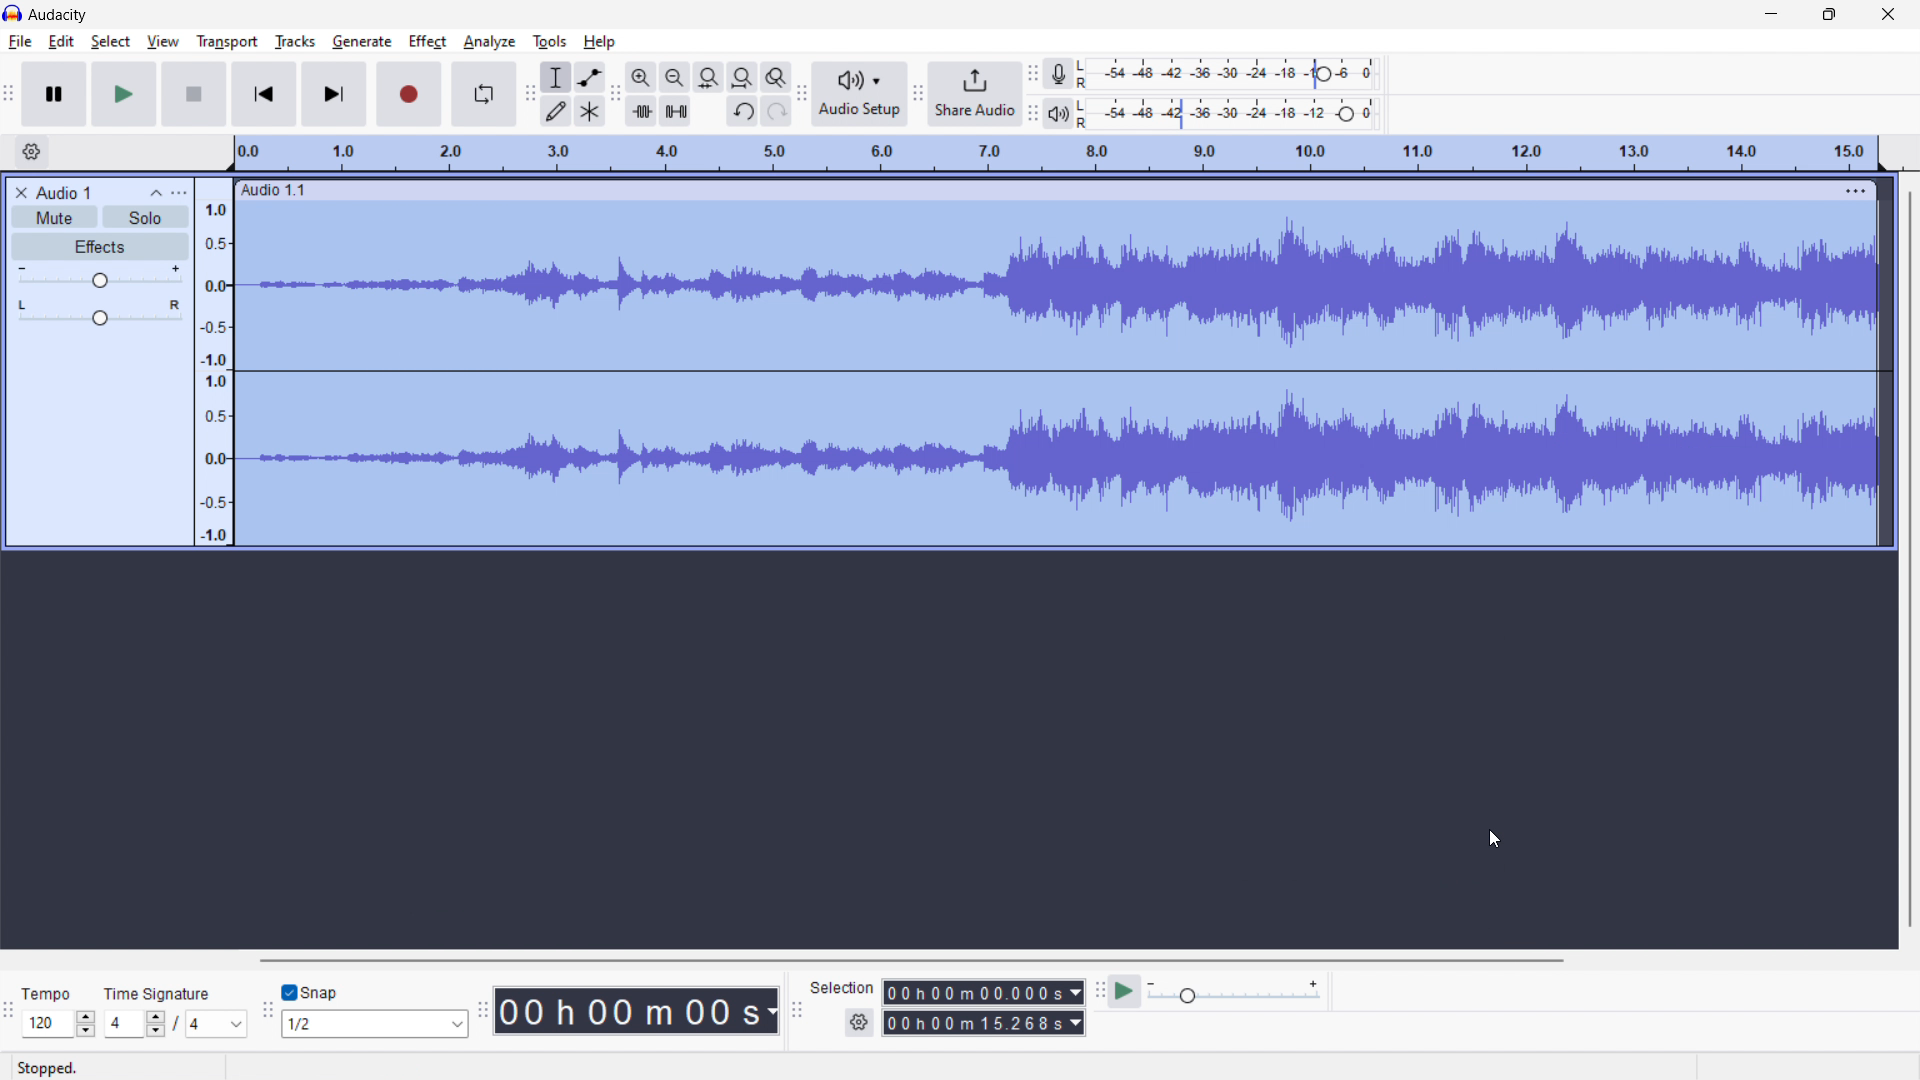  Describe the element at coordinates (13, 12) in the screenshot. I see `logo` at that location.